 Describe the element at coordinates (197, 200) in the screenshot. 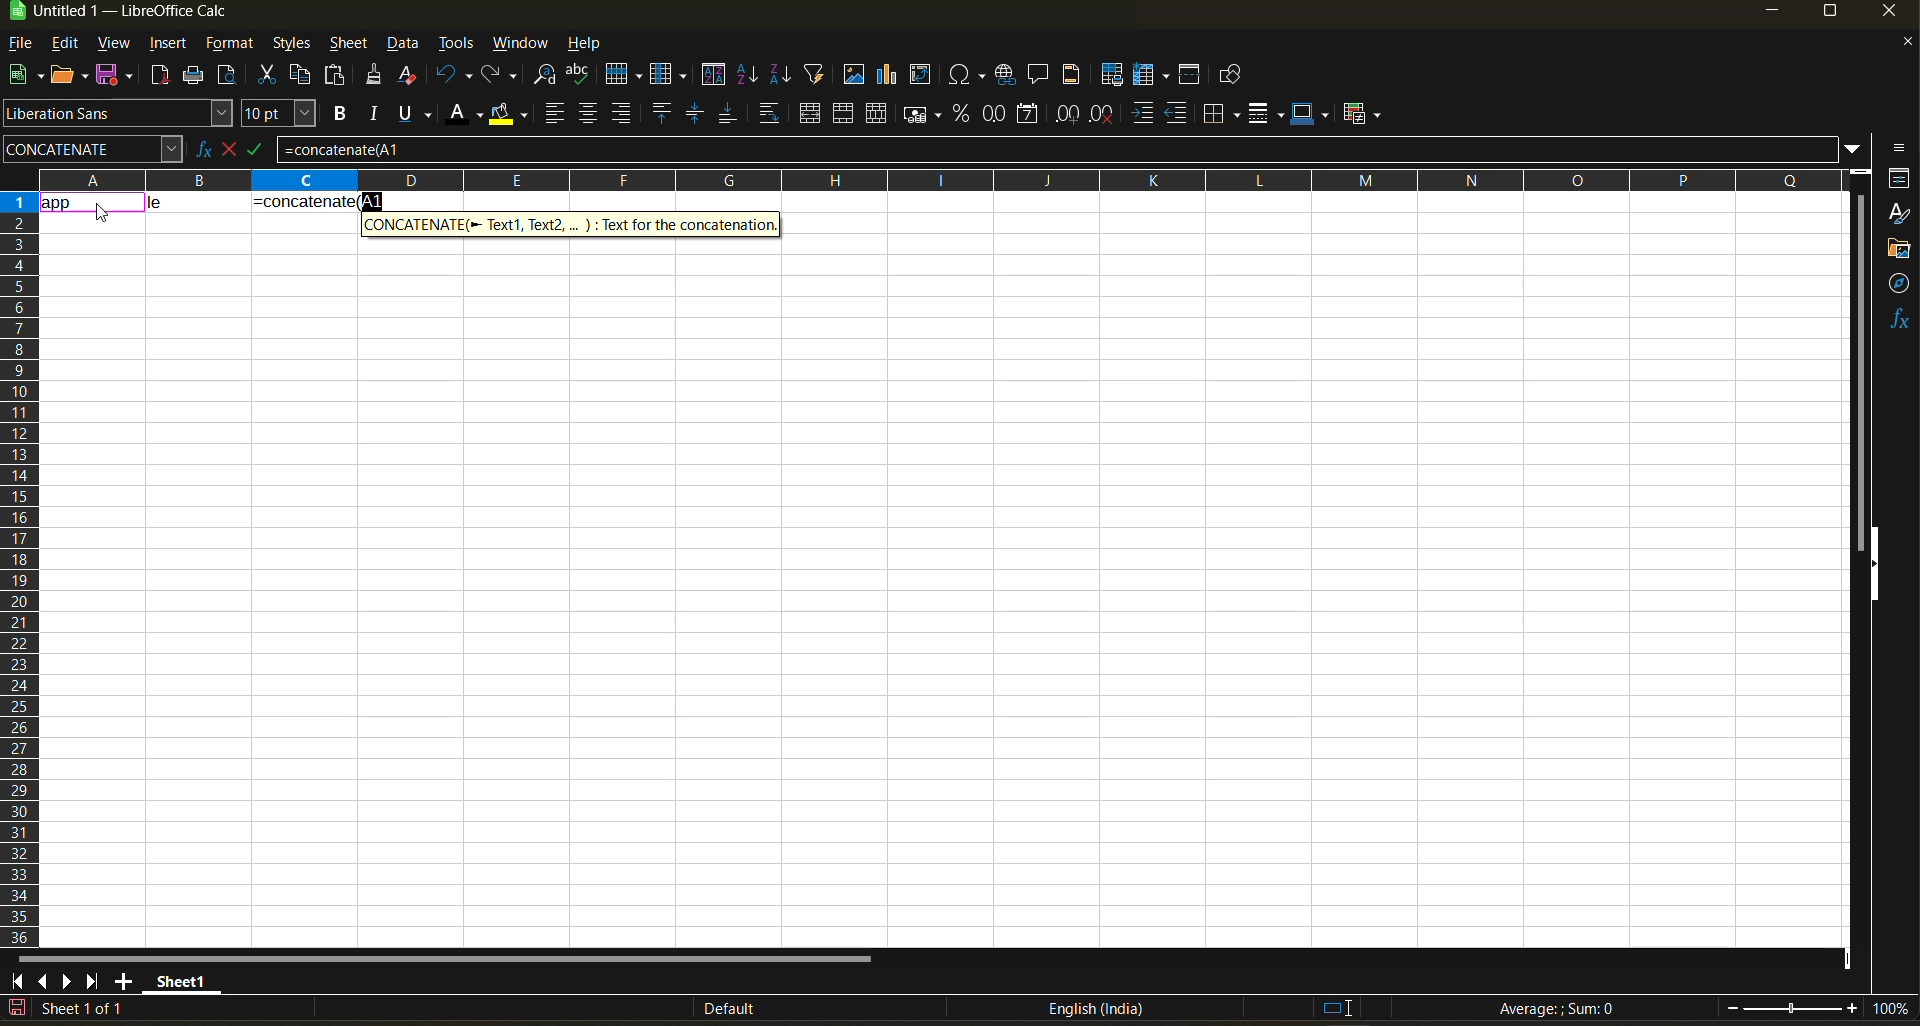

I see `data` at that location.